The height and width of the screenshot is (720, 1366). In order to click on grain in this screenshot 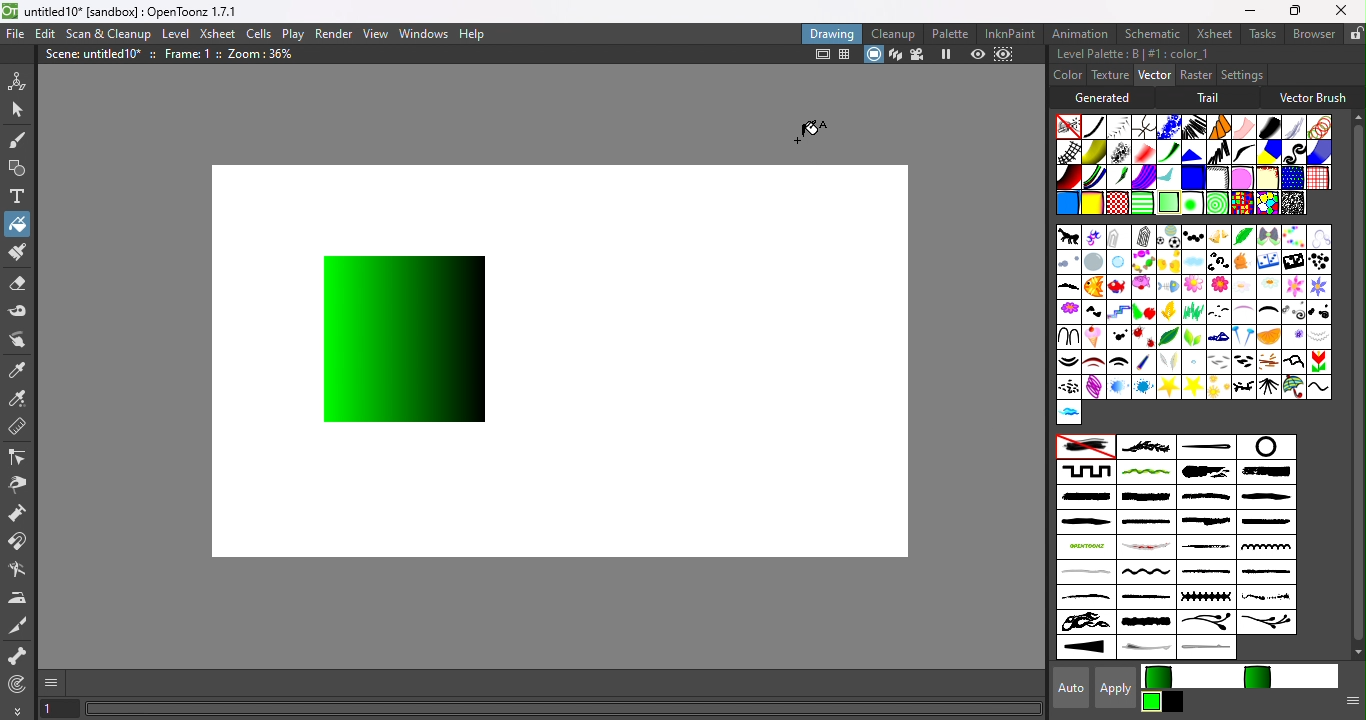, I will do `click(1193, 311)`.